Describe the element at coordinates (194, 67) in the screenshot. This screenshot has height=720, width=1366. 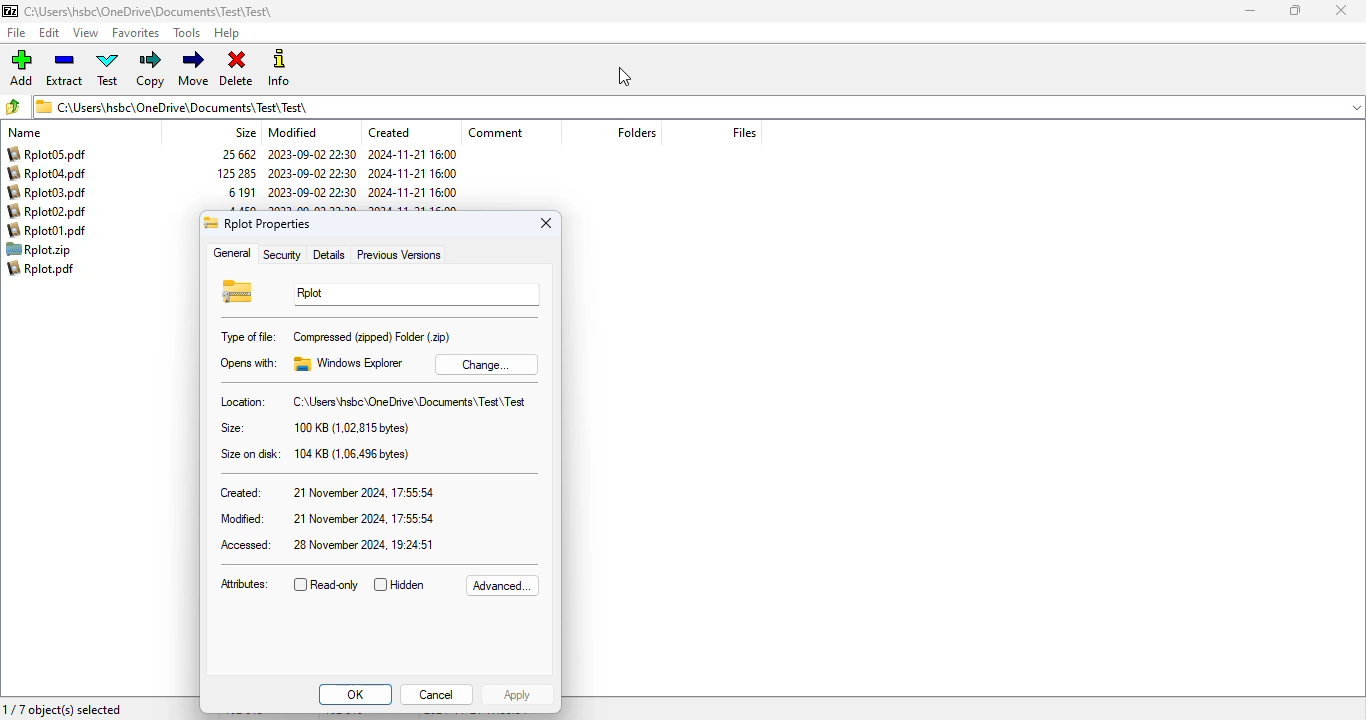
I see `move` at that location.